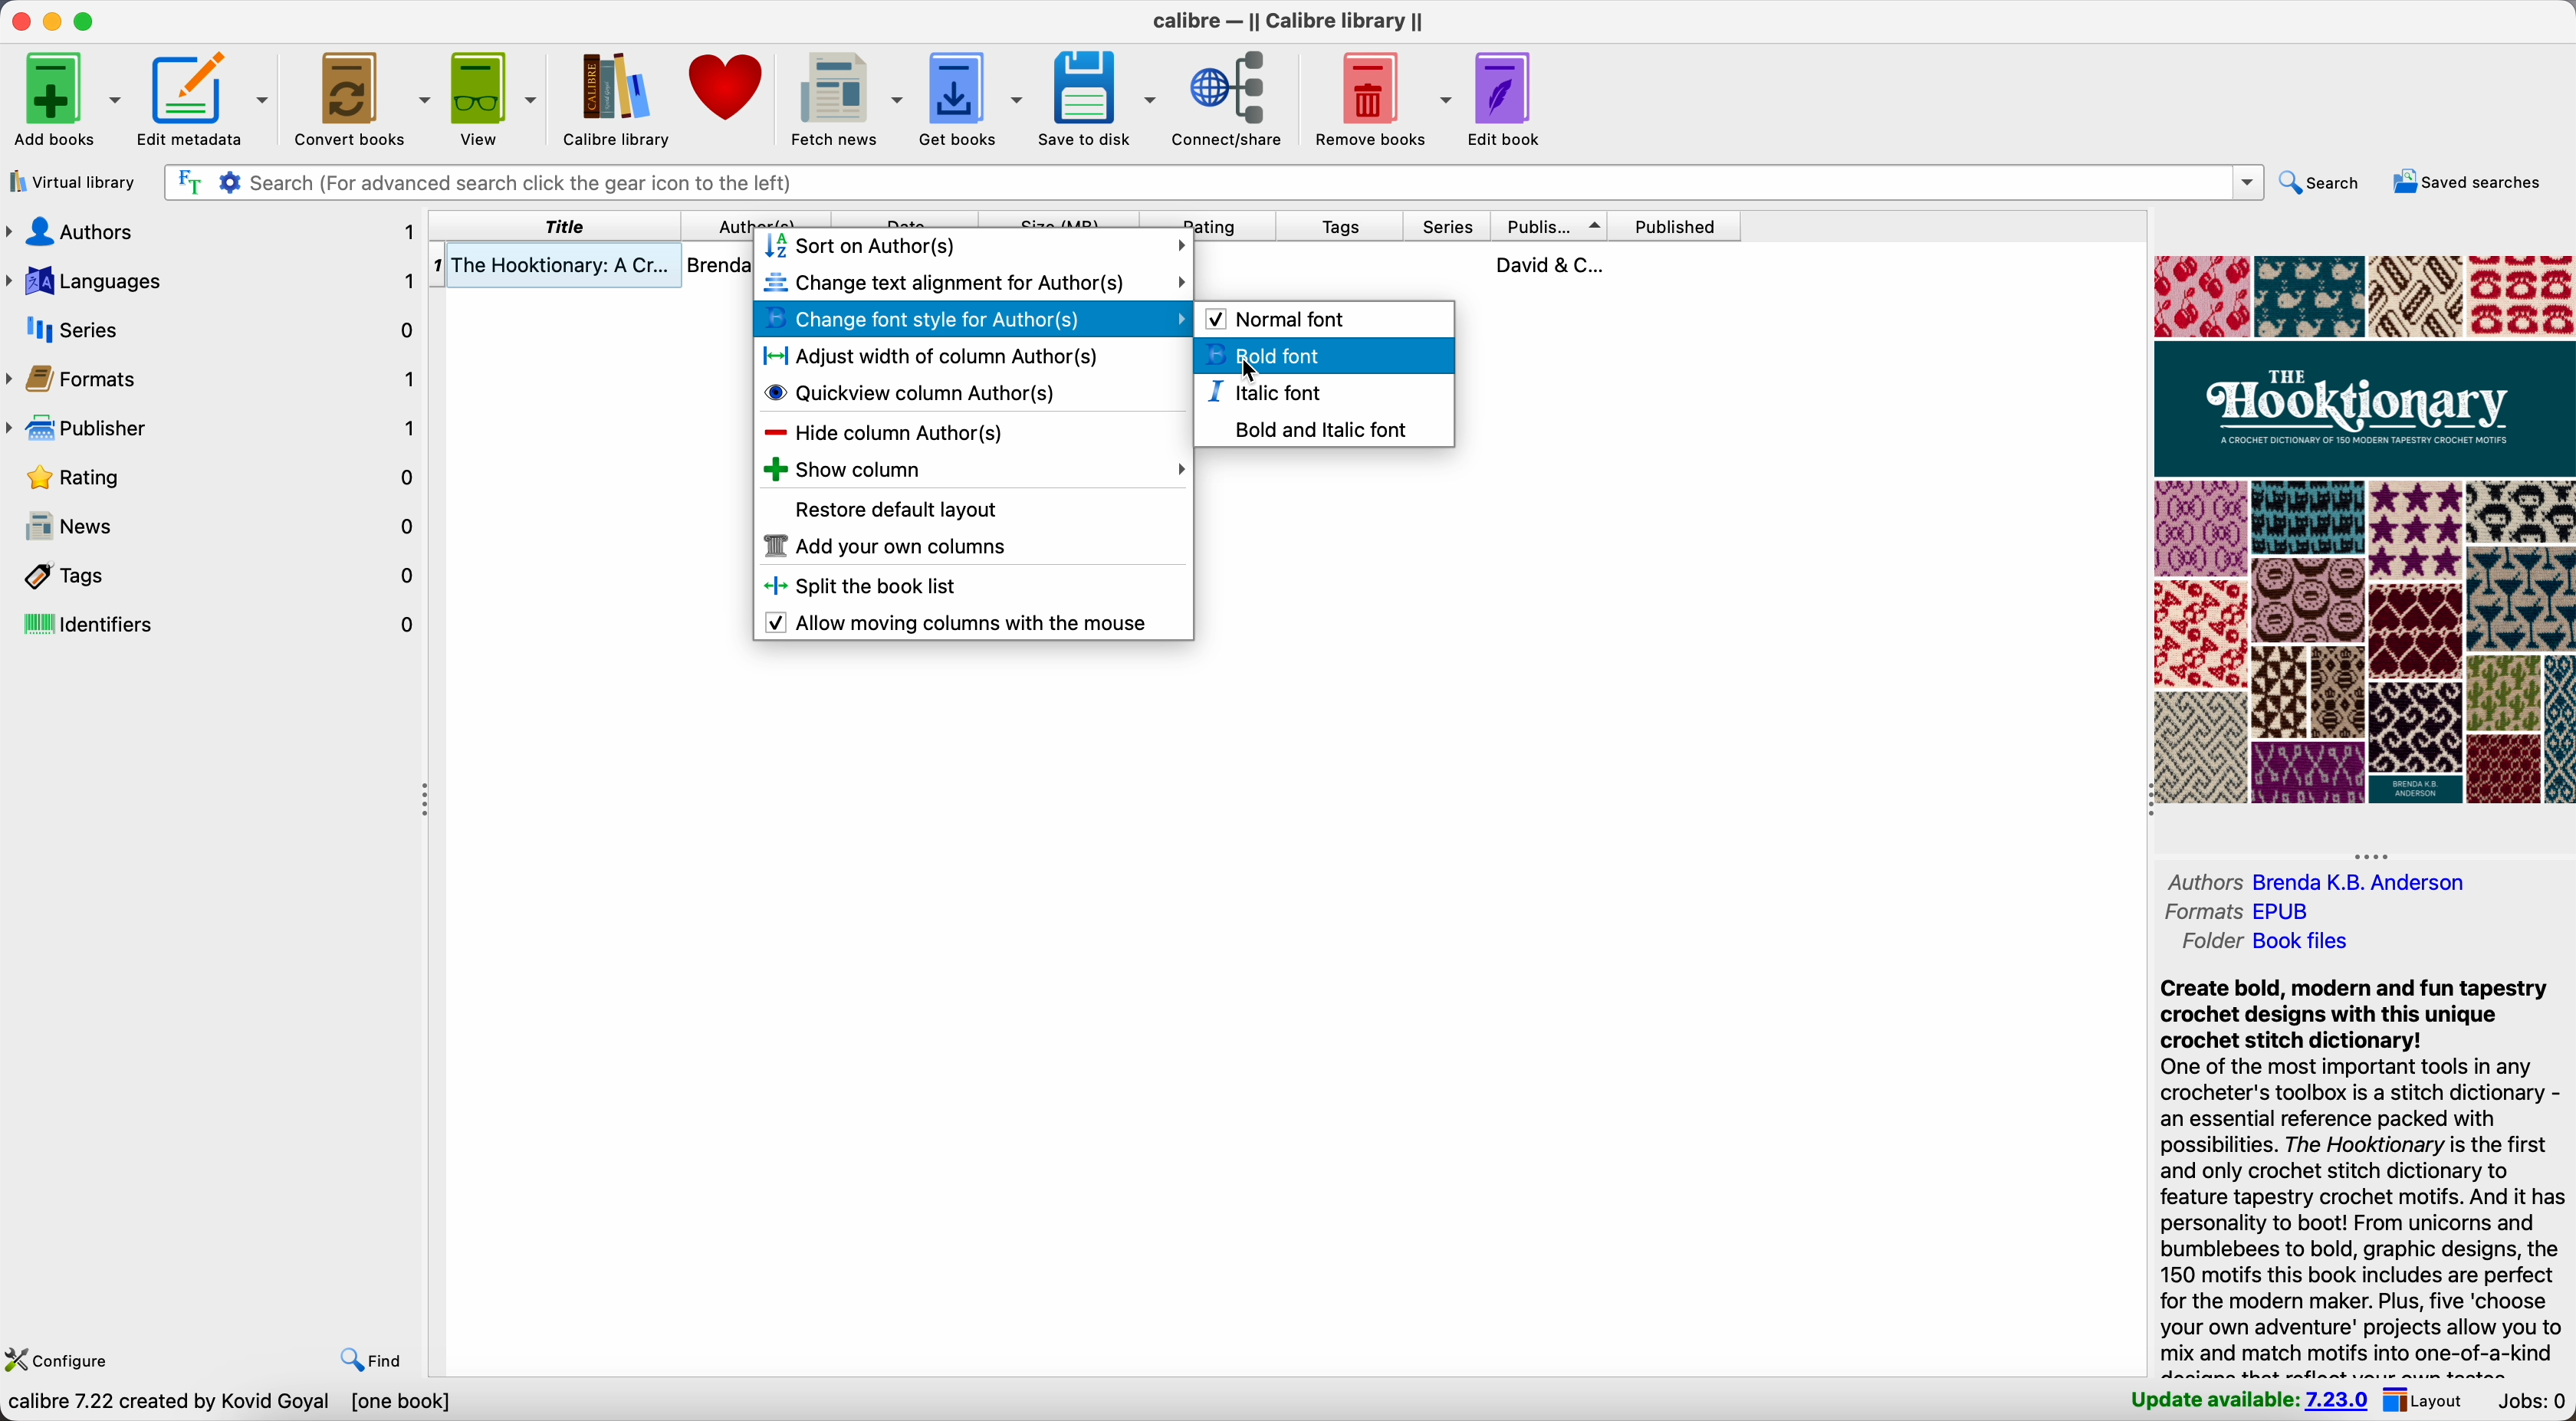  I want to click on bold and italic font, so click(1319, 427).